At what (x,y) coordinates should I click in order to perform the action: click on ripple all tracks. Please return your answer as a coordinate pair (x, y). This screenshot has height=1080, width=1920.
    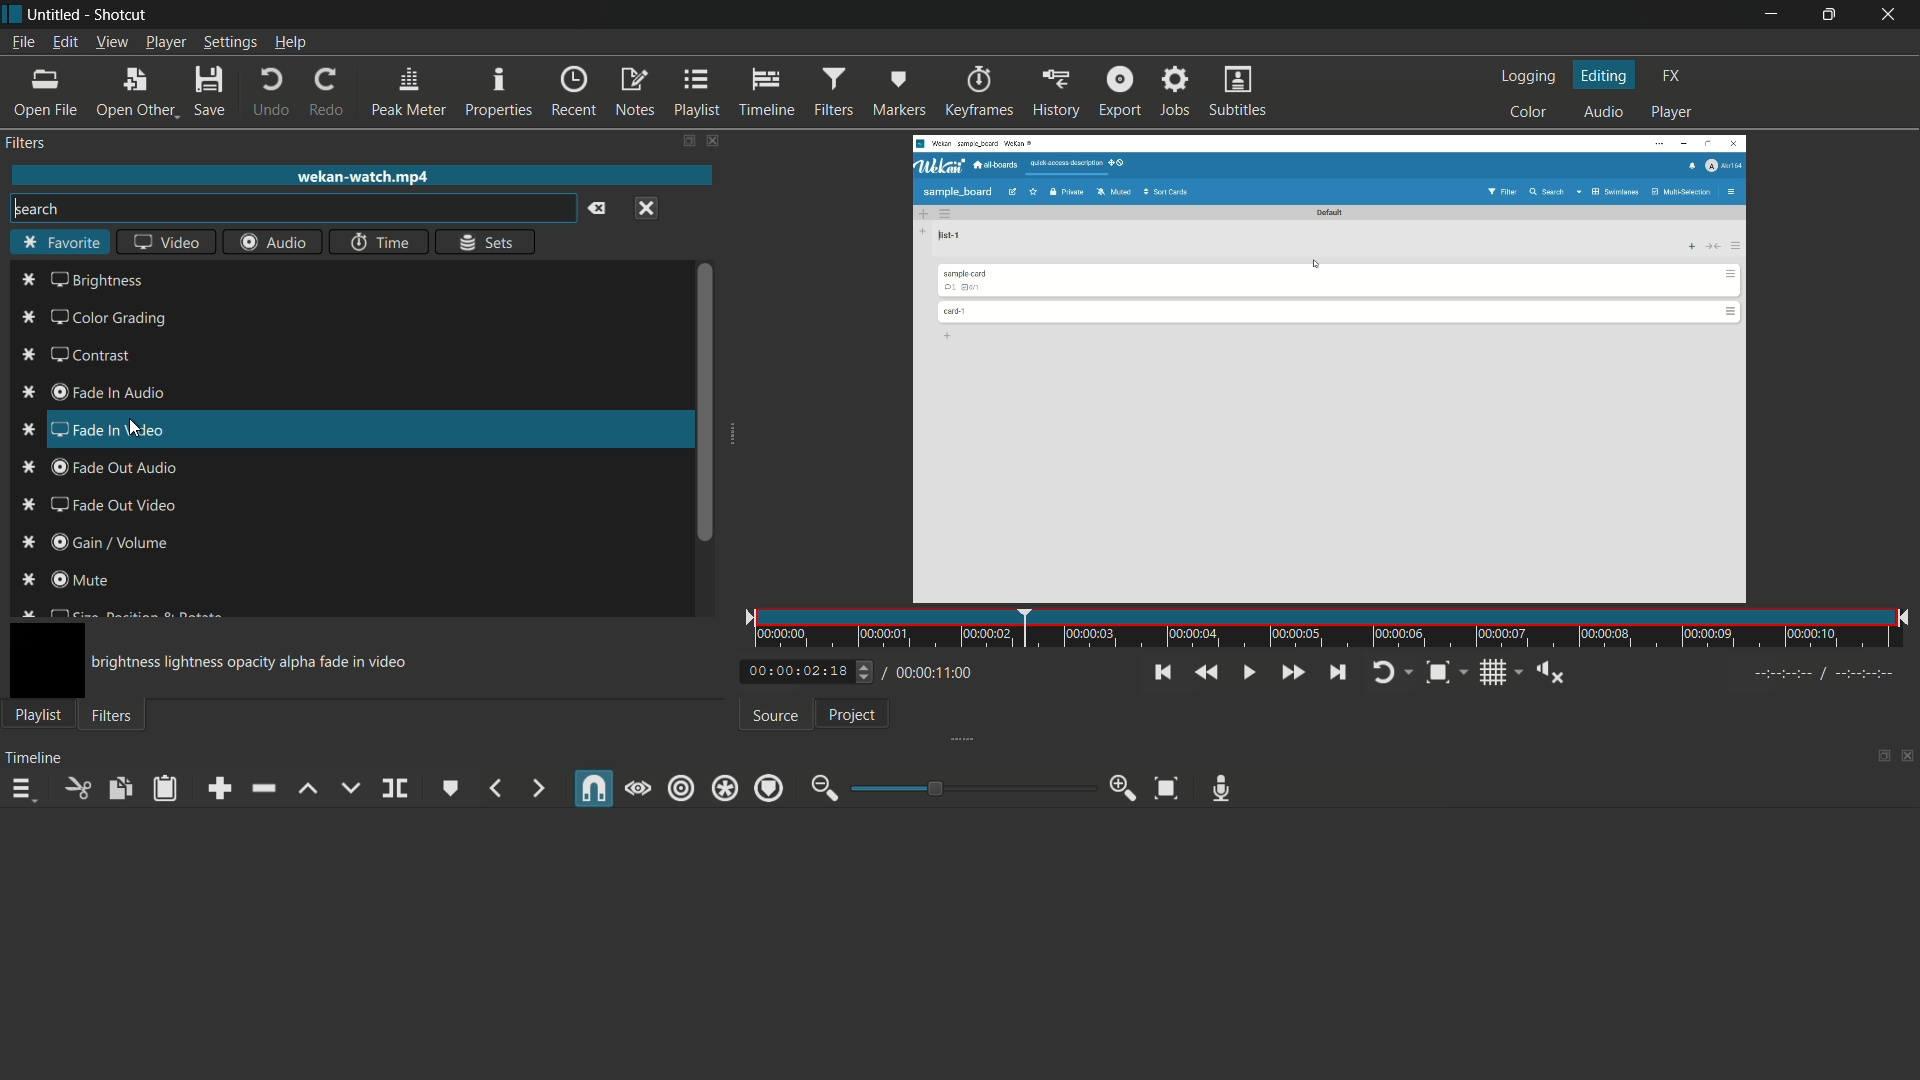
    Looking at the image, I should click on (725, 789).